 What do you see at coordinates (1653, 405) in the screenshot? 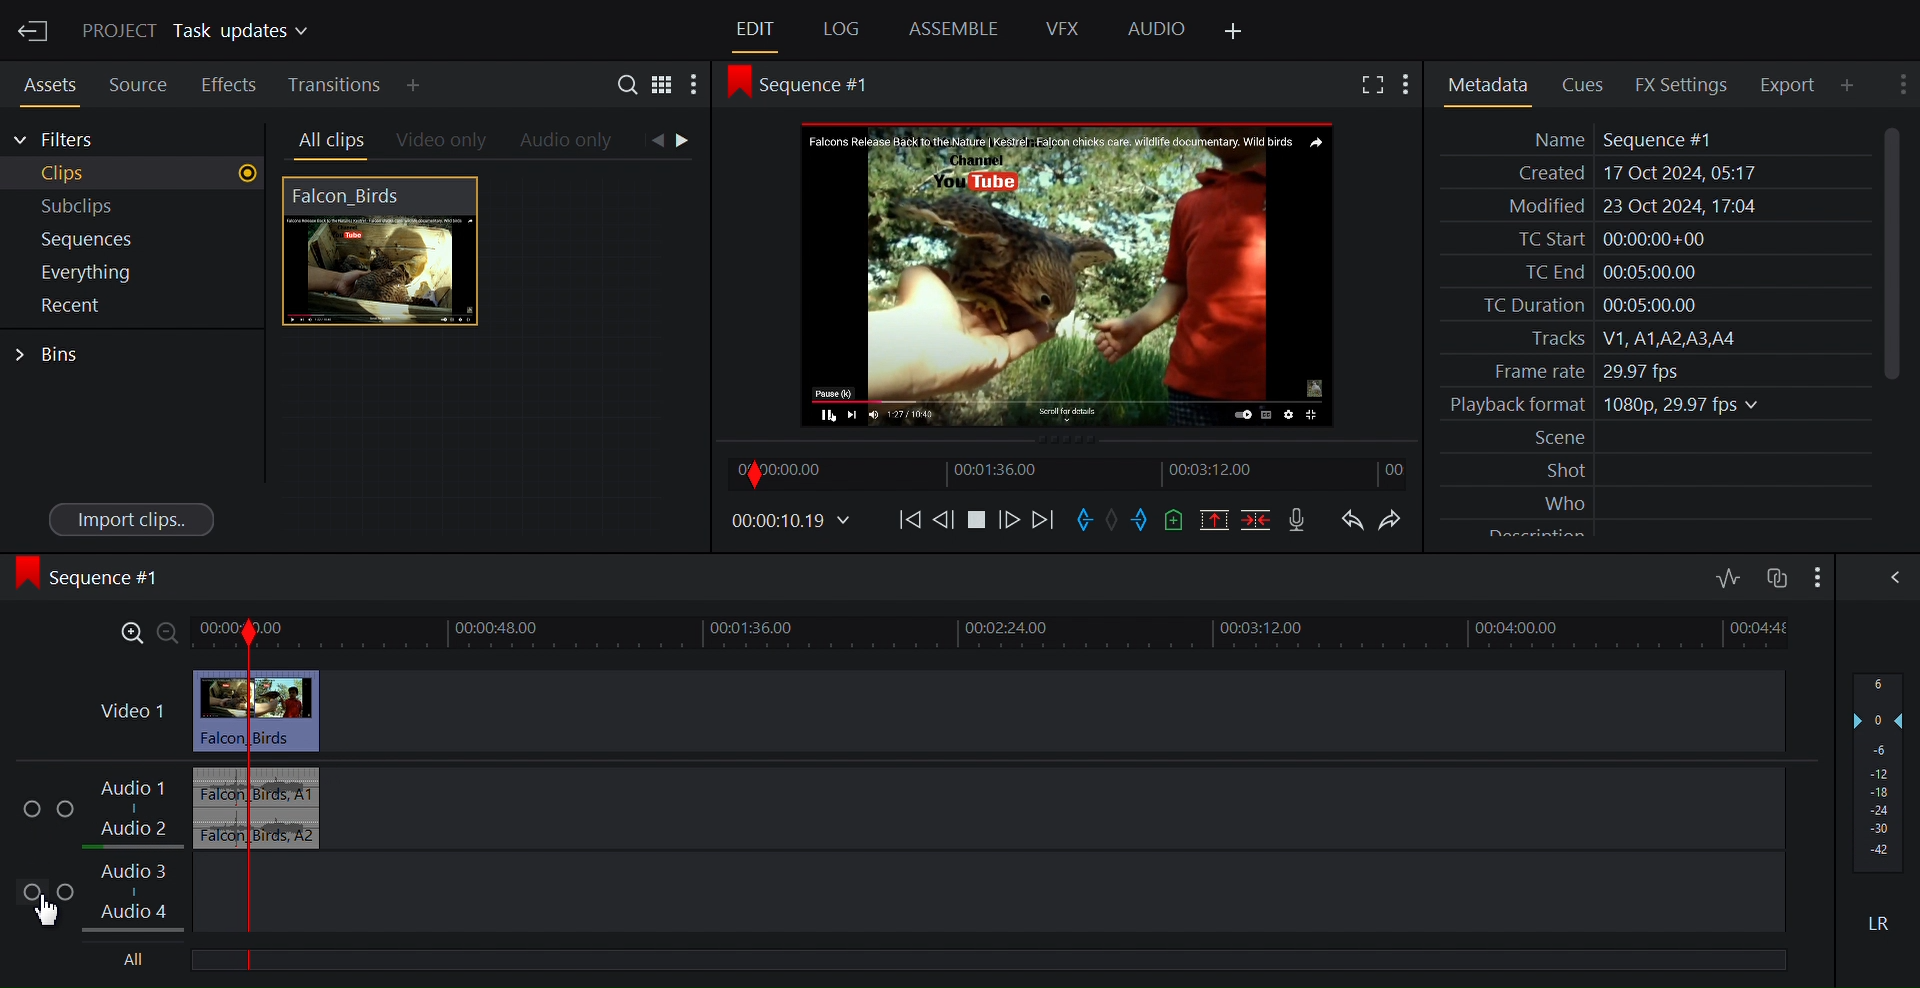
I see `Playback format` at bounding box center [1653, 405].